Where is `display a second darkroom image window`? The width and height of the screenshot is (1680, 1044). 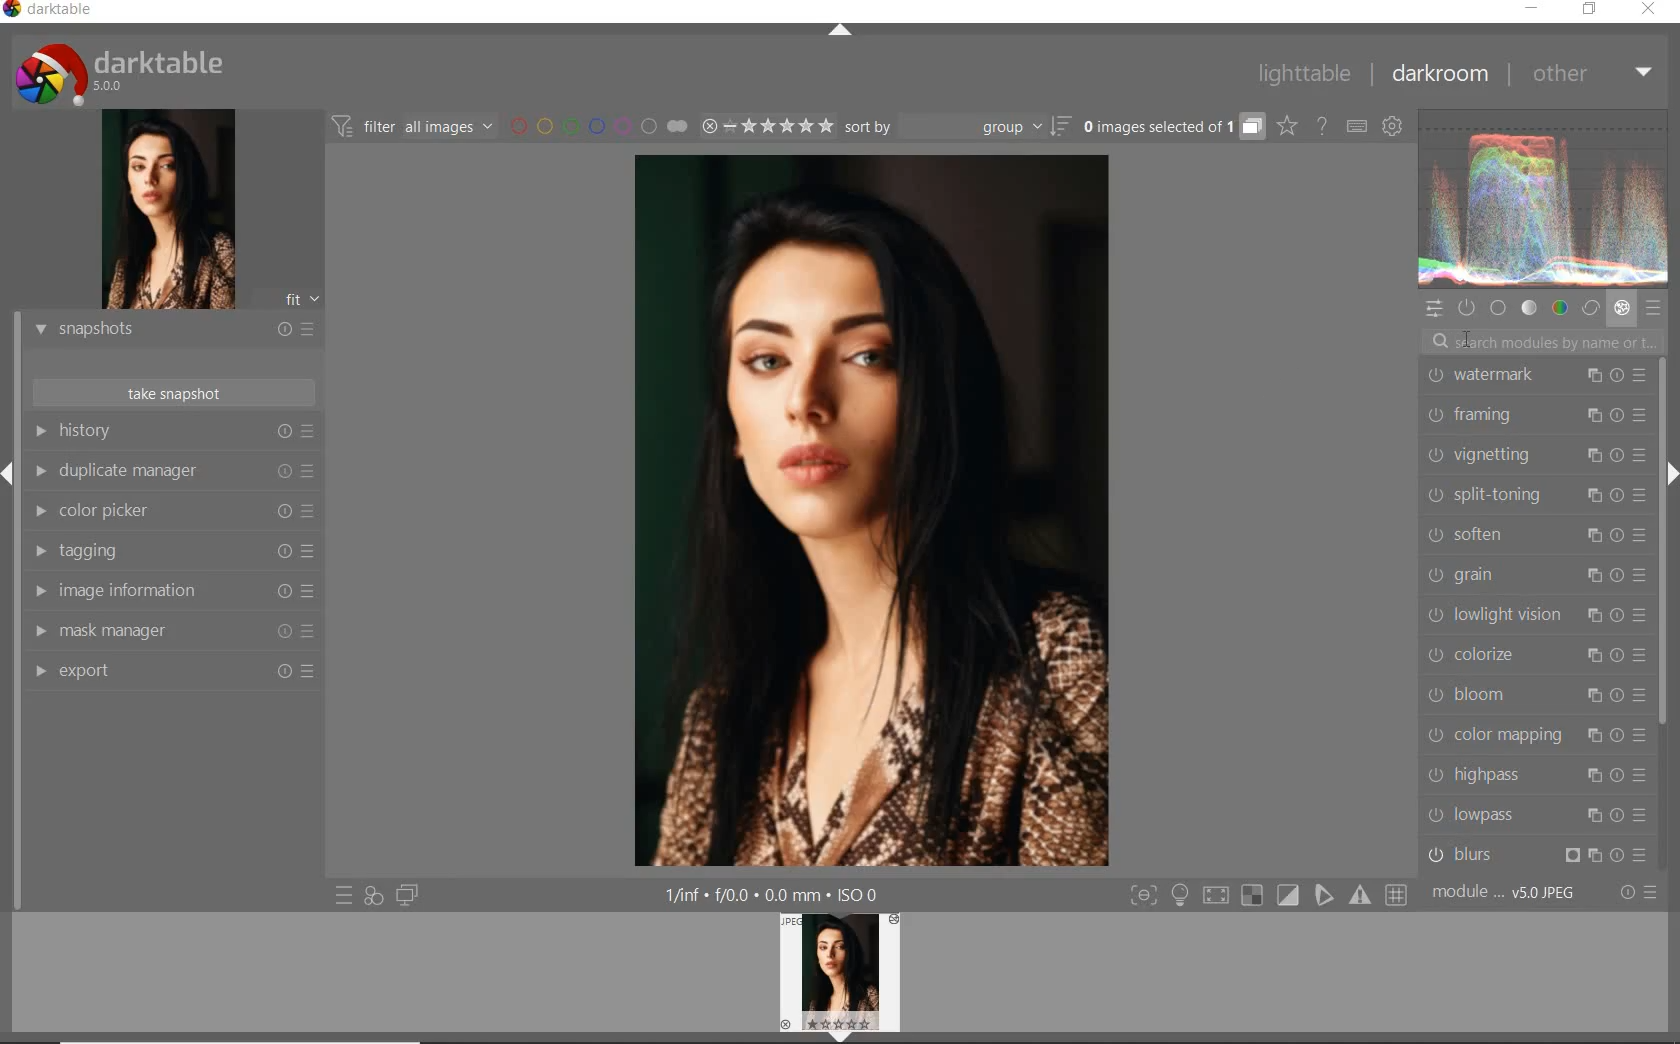 display a second darkroom image window is located at coordinates (408, 894).